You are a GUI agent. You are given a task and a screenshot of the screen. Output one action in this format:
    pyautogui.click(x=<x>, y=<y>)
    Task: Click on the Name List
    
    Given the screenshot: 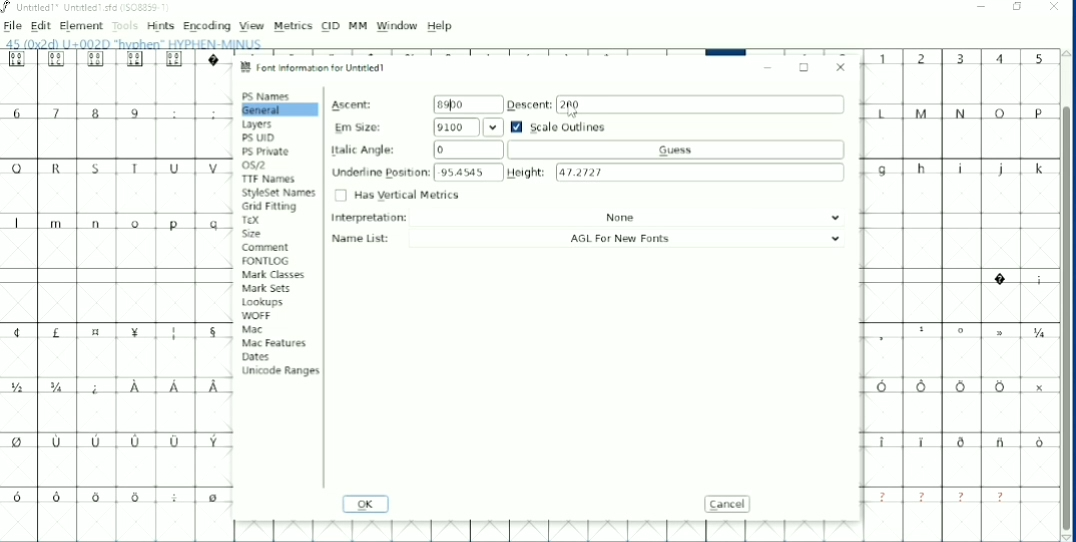 What is the action you would take?
    pyautogui.click(x=592, y=238)
    